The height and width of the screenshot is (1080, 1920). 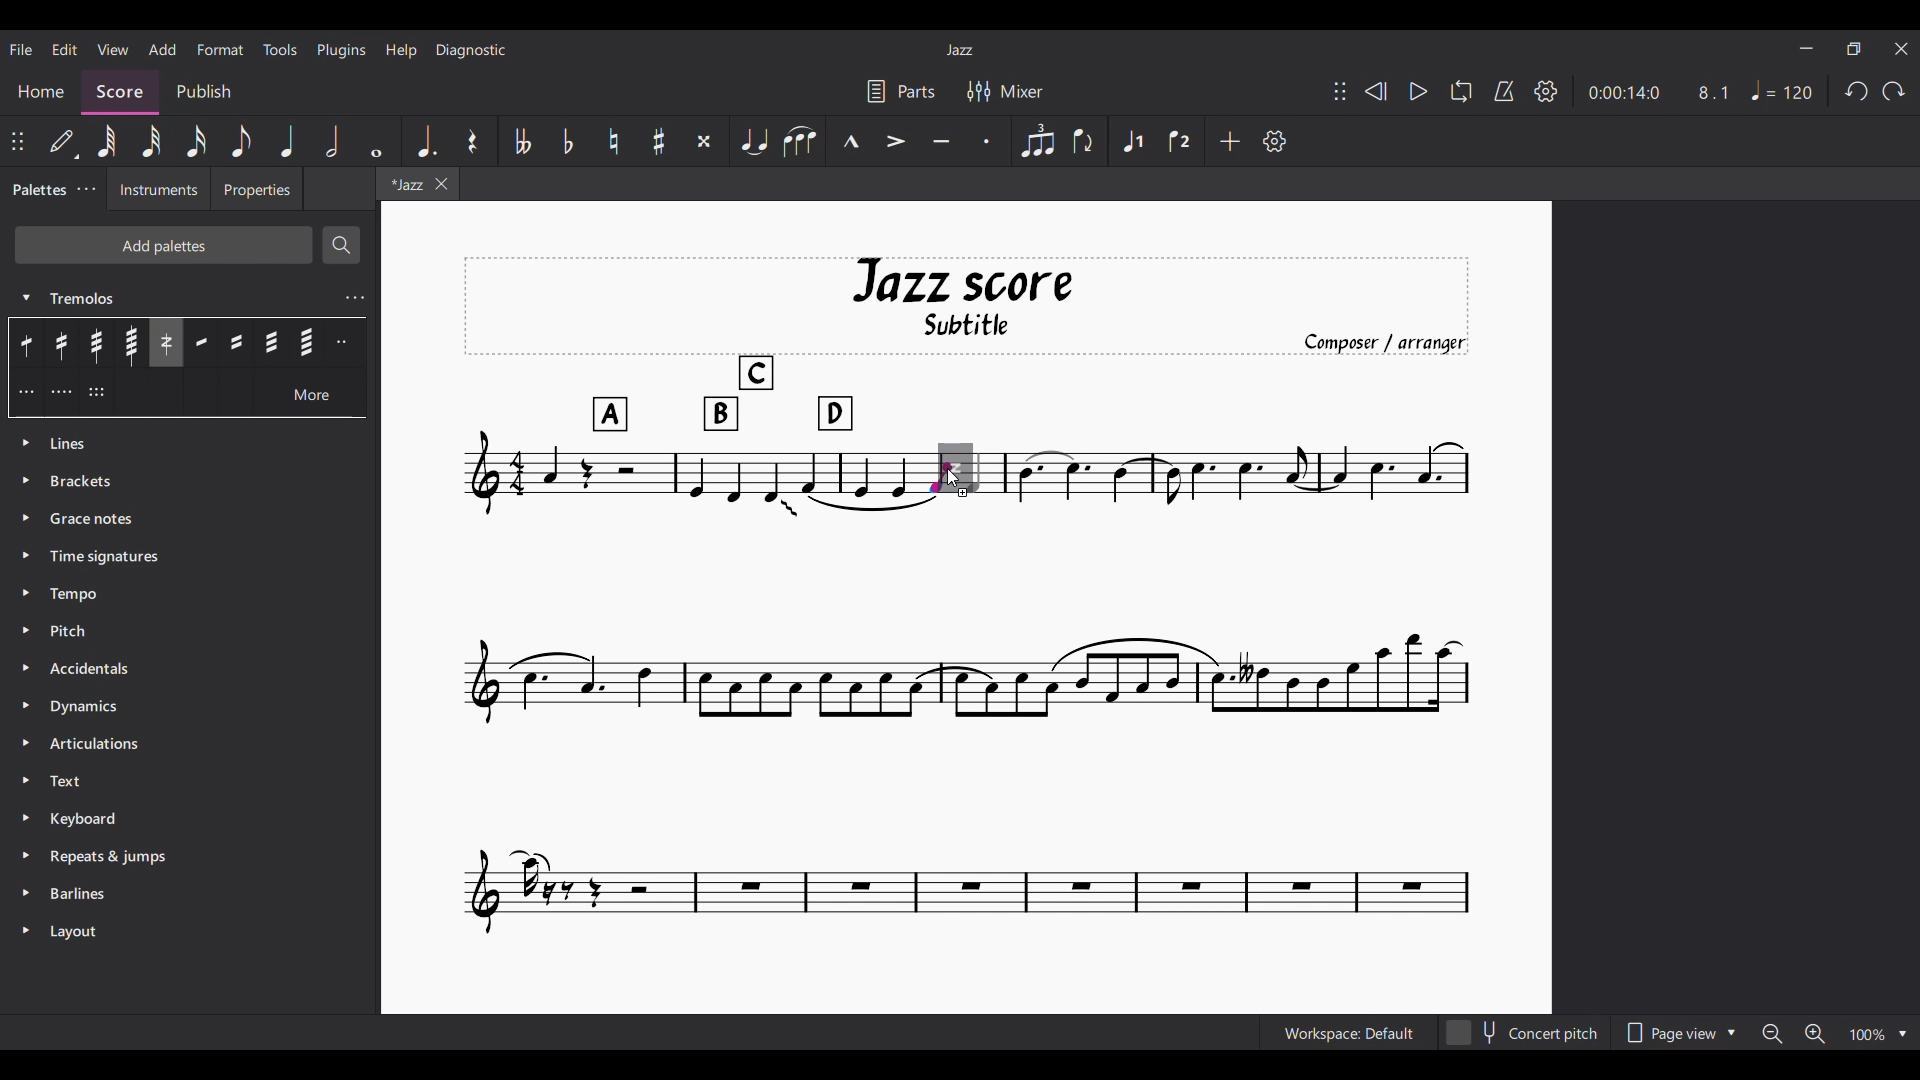 I want to click on Half note, so click(x=332, y=140).